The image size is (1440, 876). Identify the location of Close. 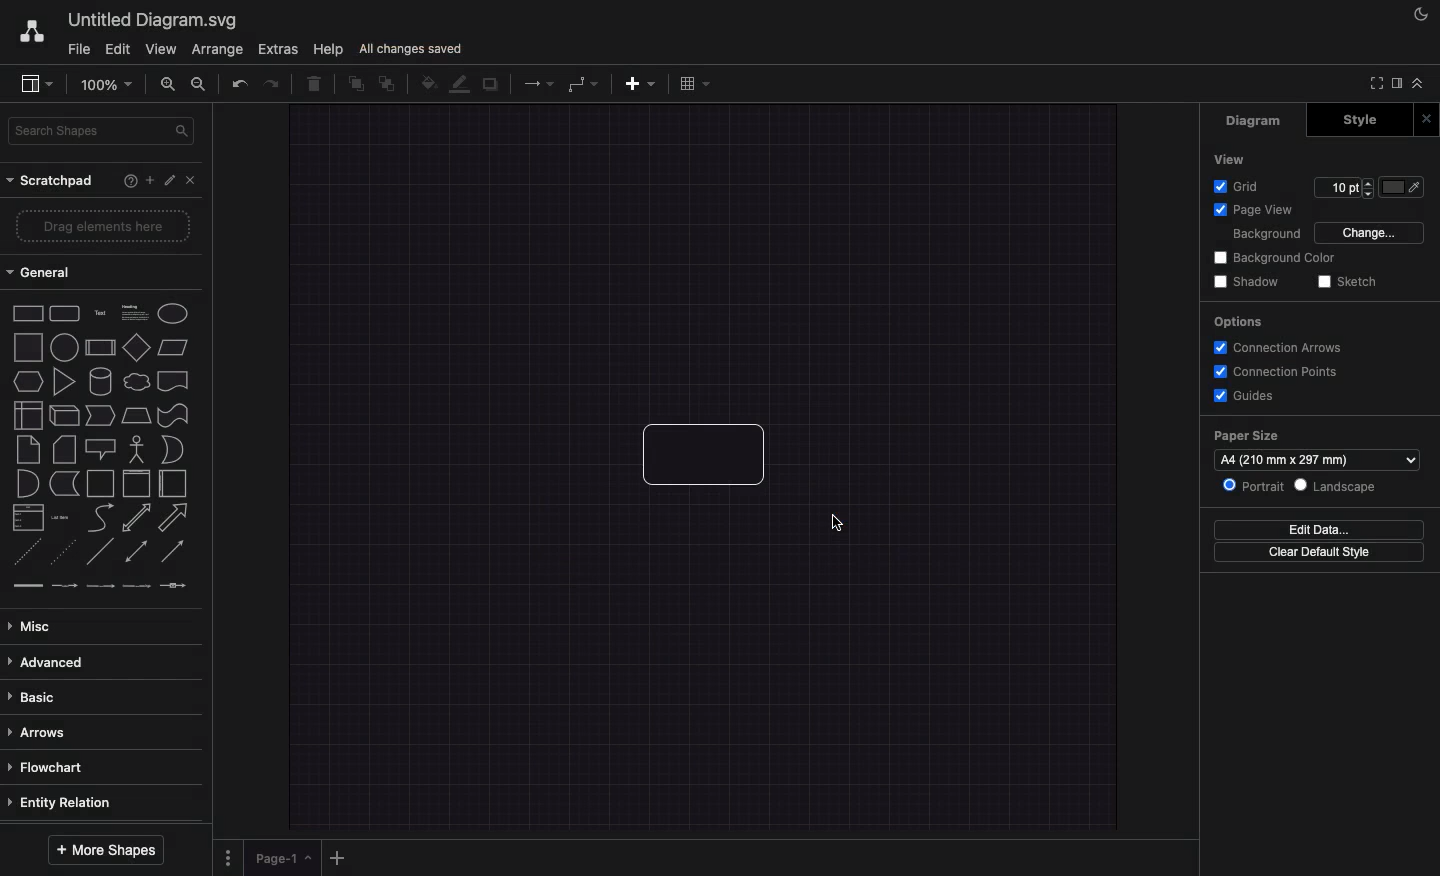
(1427, 120).